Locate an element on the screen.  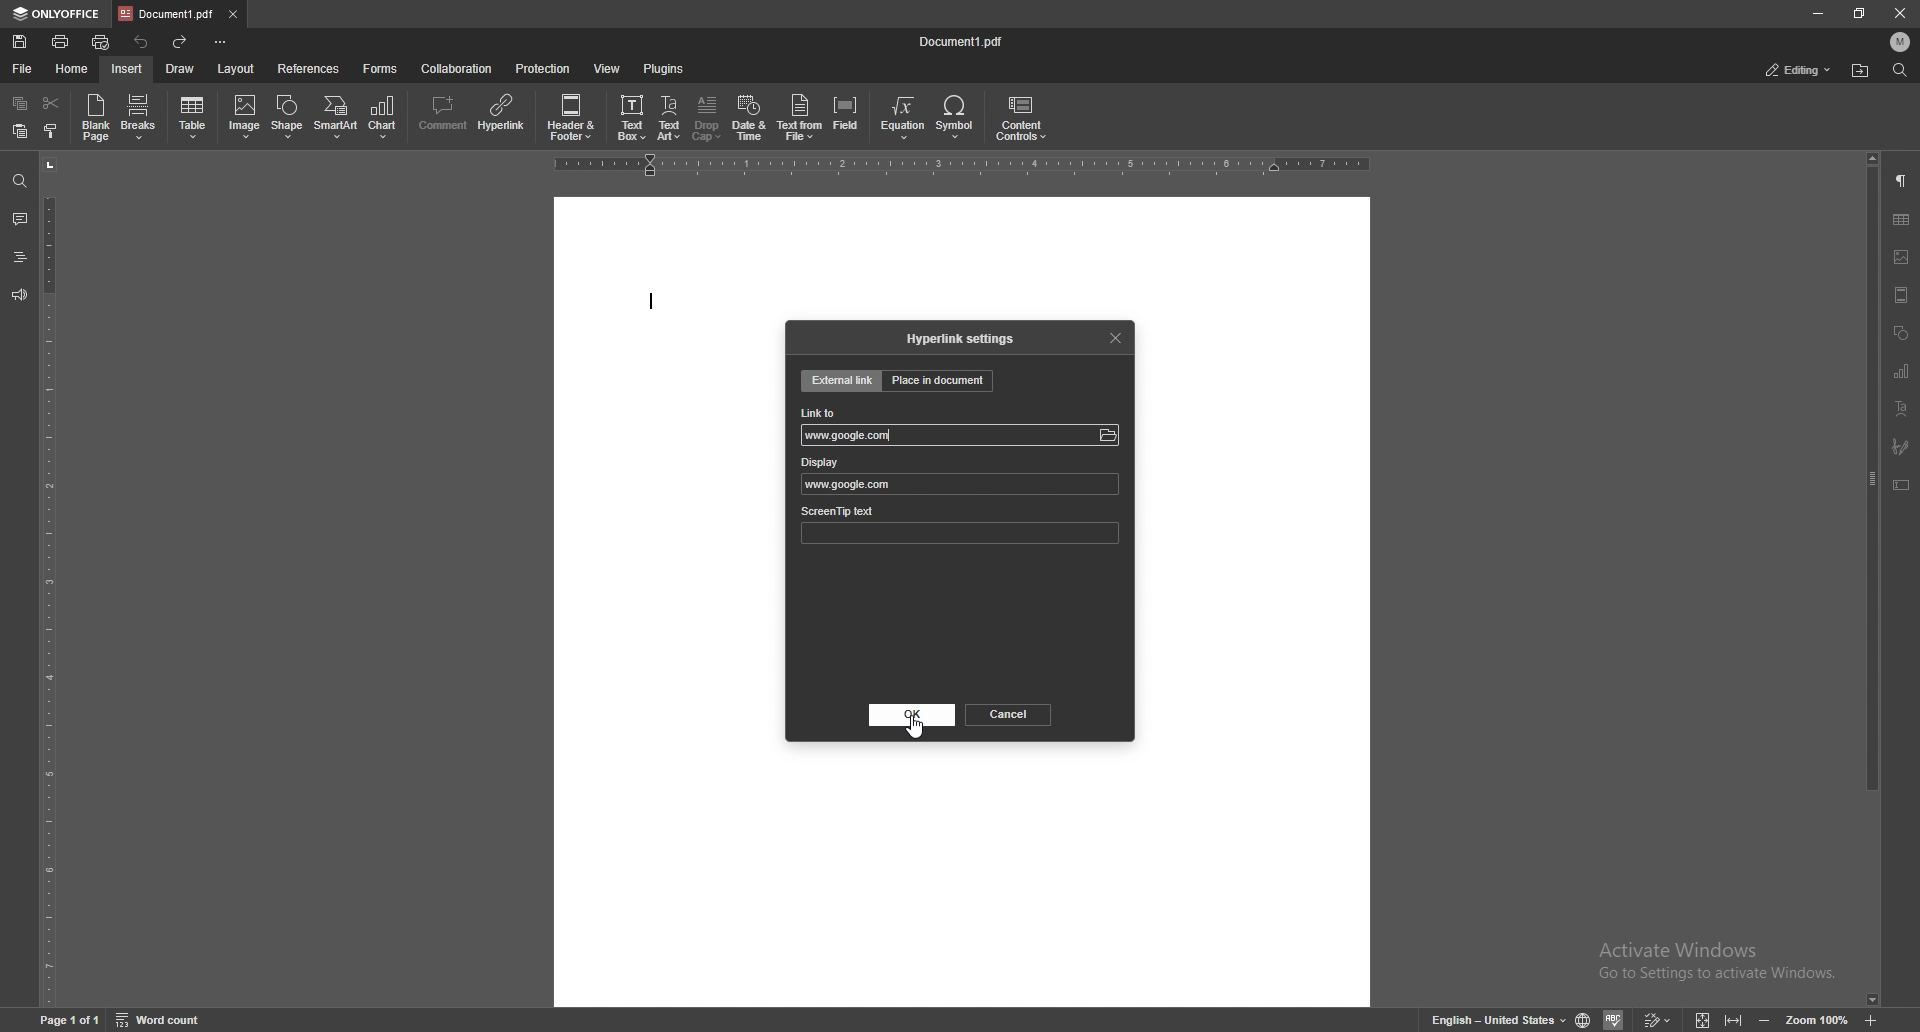
text align is located at coordinates (1903, 408).